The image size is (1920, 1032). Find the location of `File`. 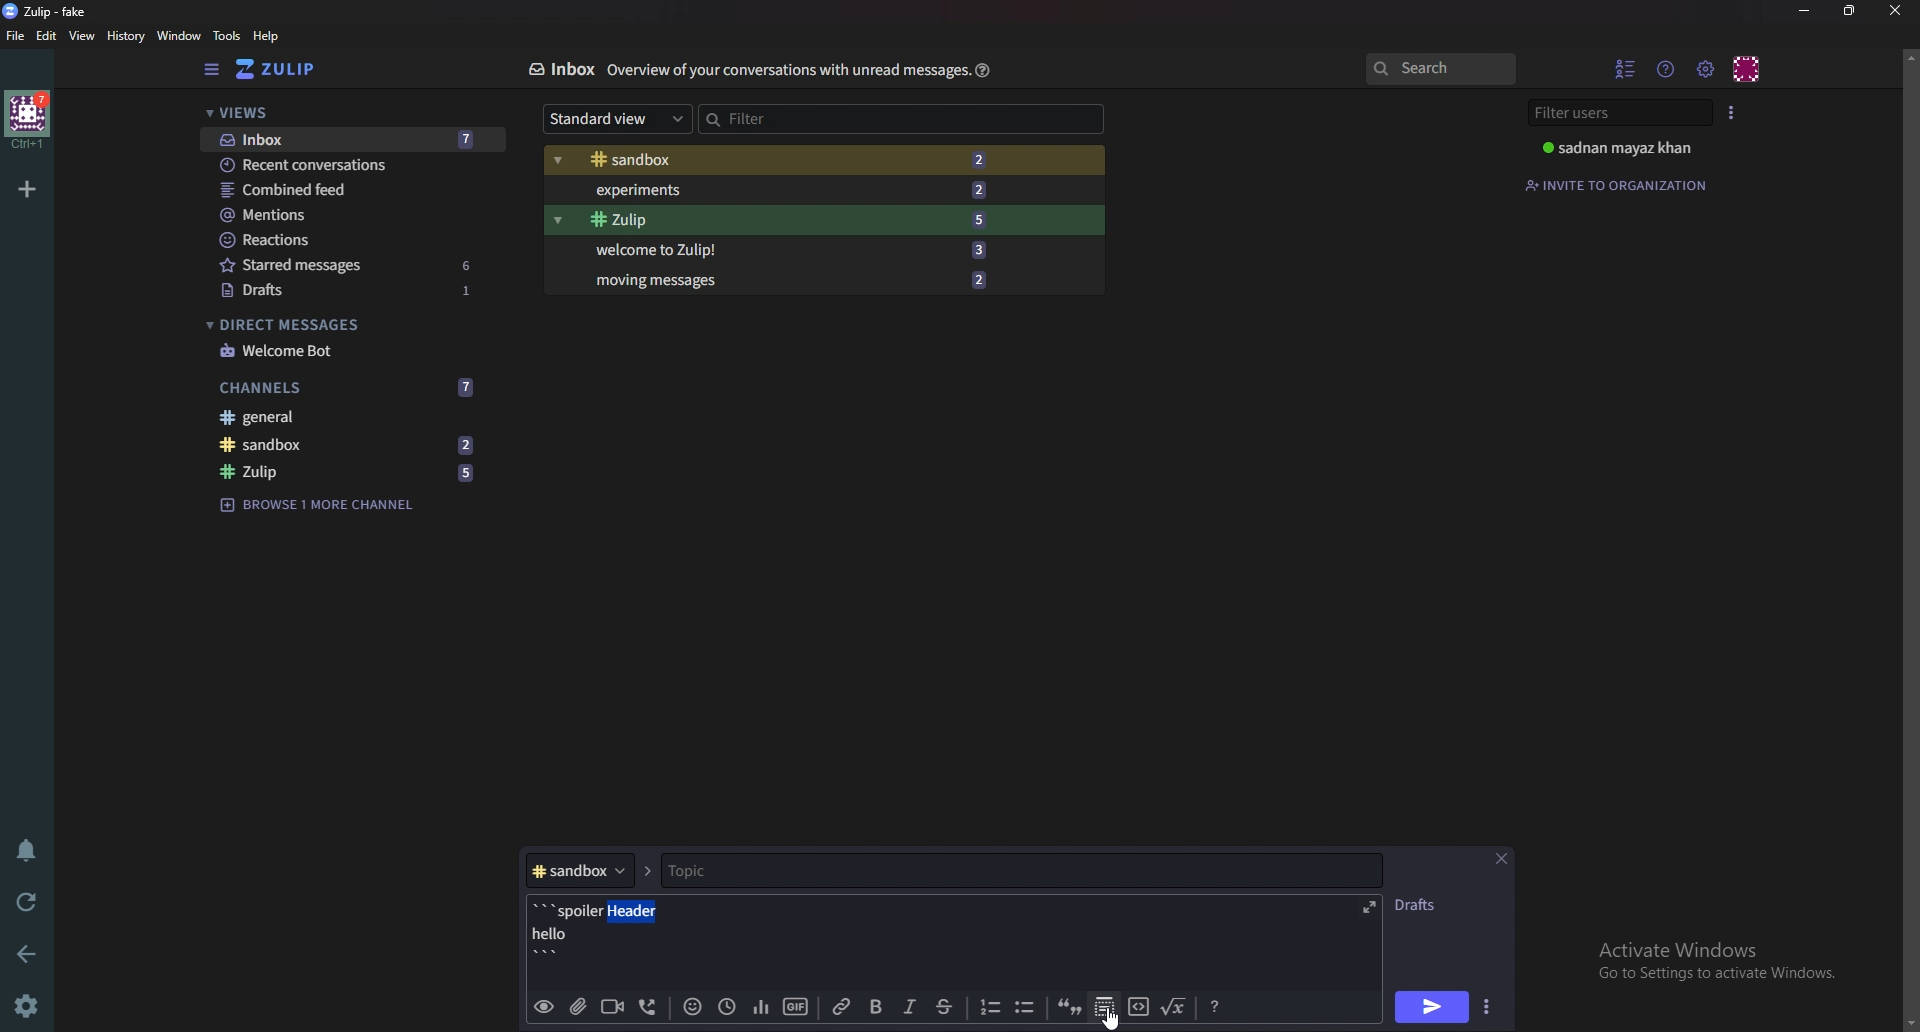

File is located at coordinates (19, 35).